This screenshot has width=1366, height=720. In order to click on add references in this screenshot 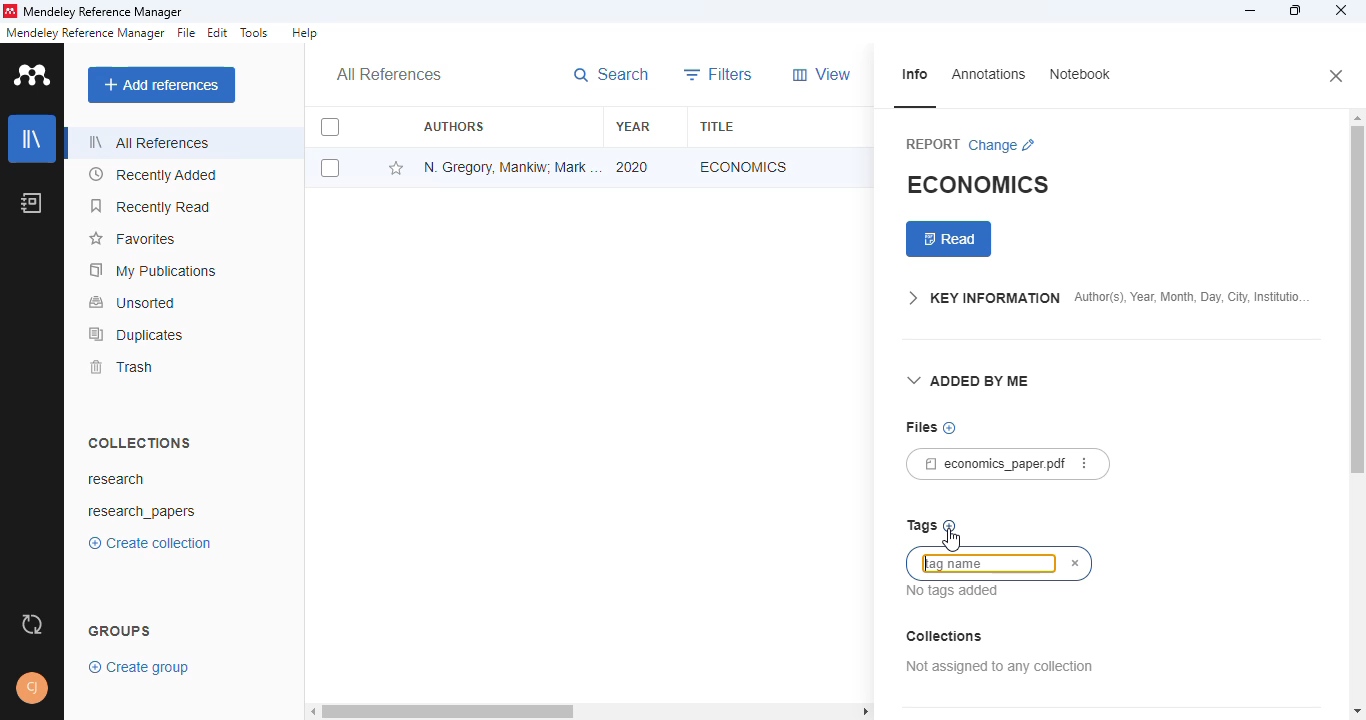, I will do `click(162, 84)`.